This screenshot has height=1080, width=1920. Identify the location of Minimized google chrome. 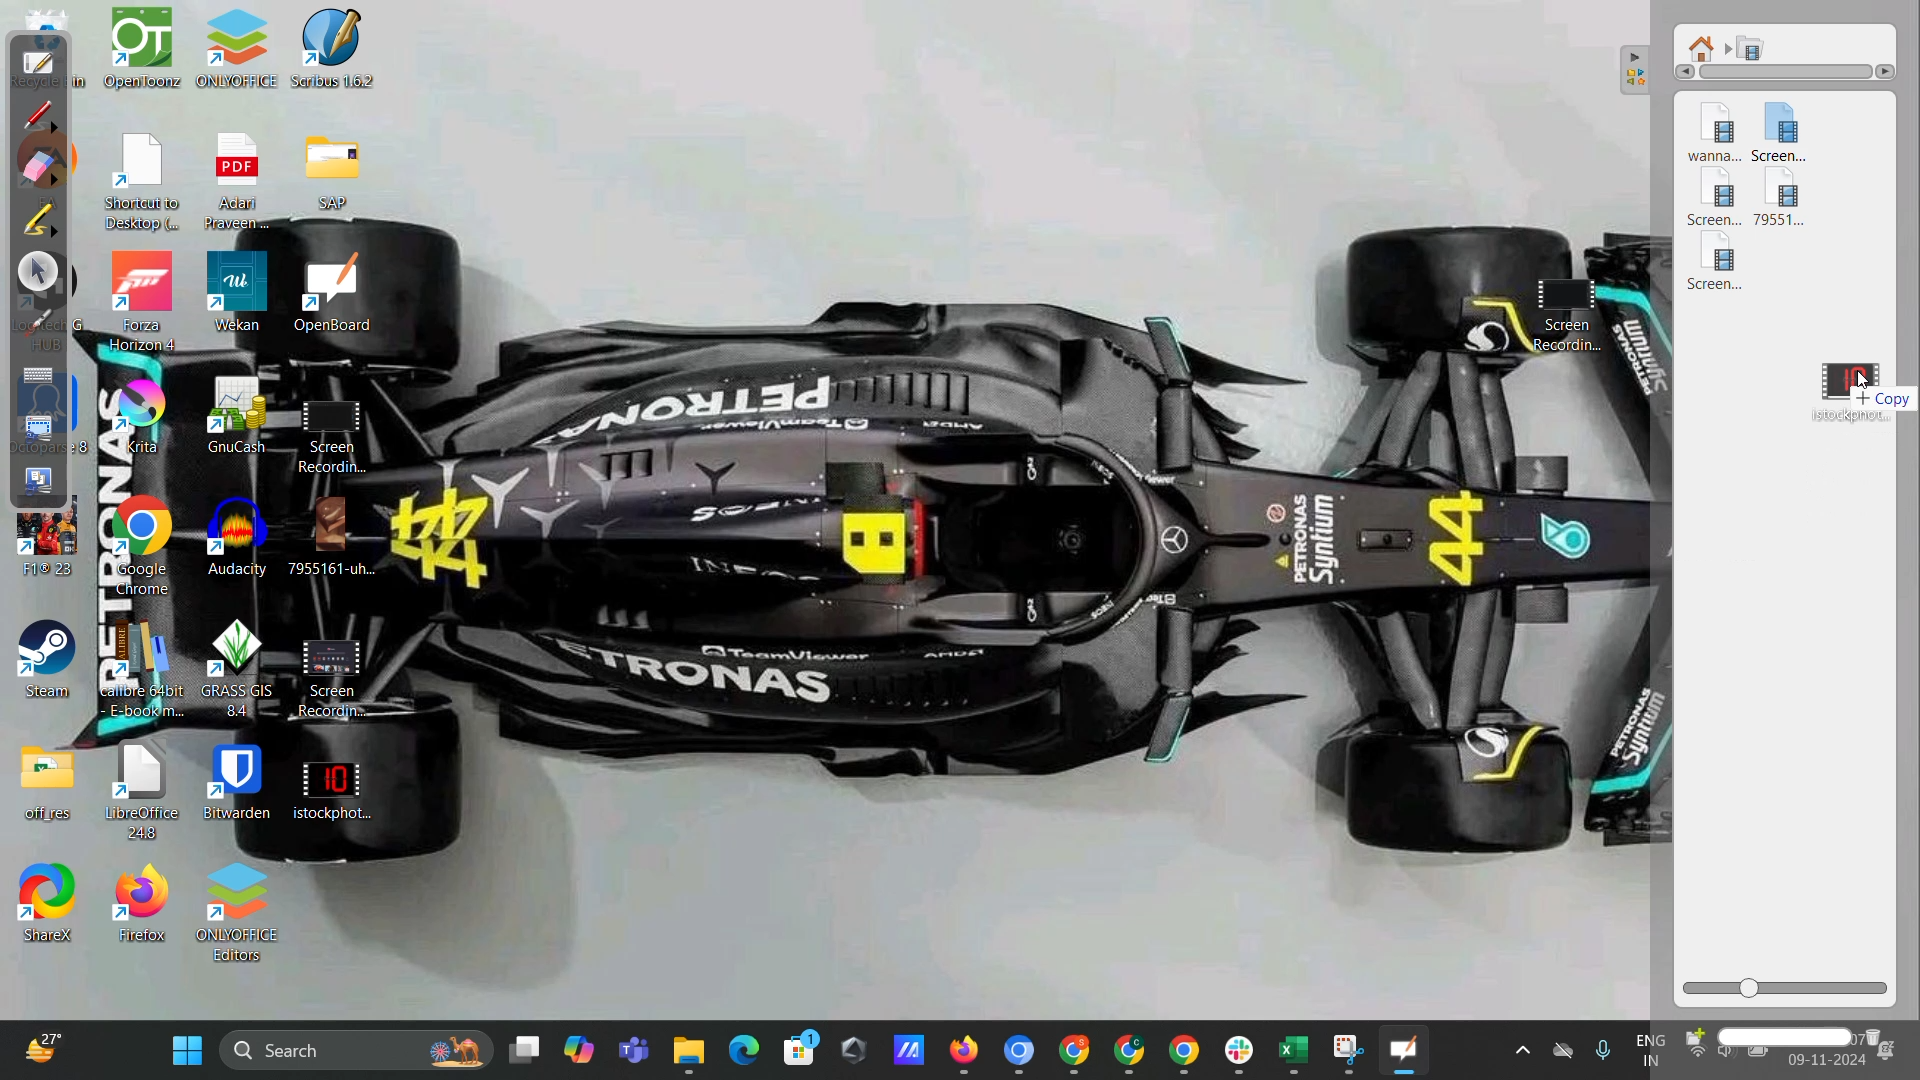
(1024, 1048).